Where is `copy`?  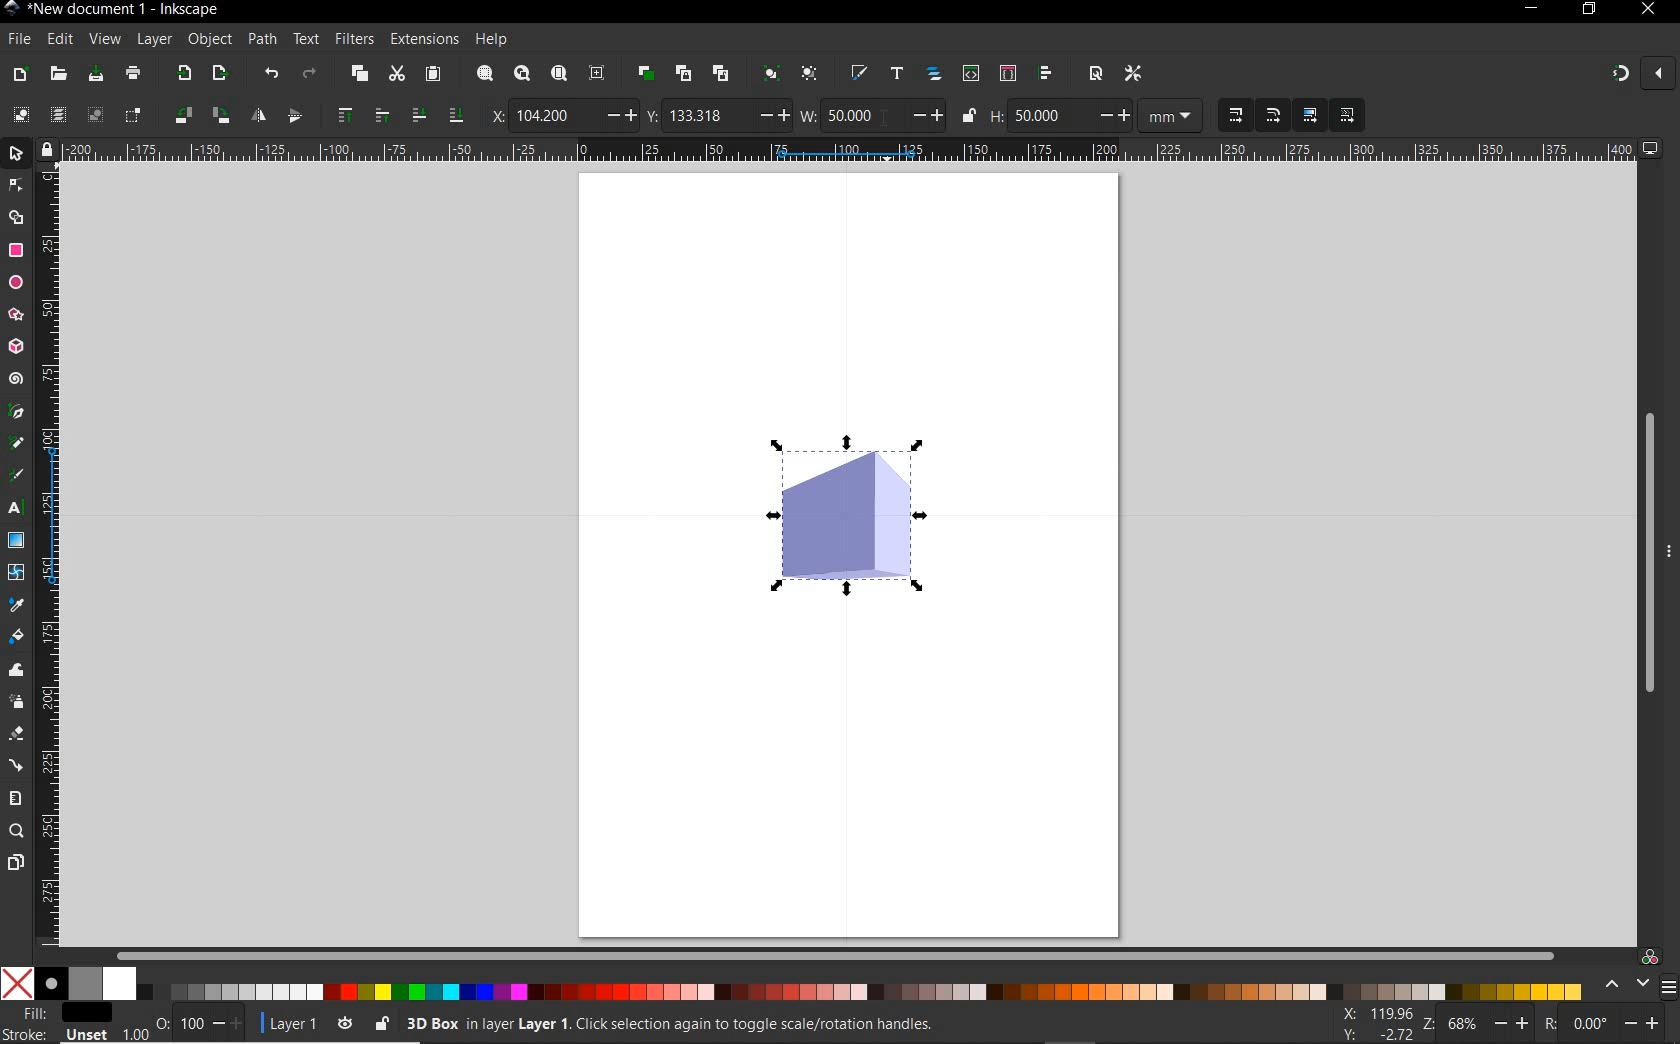 copy is located at coordinates (358, 73).